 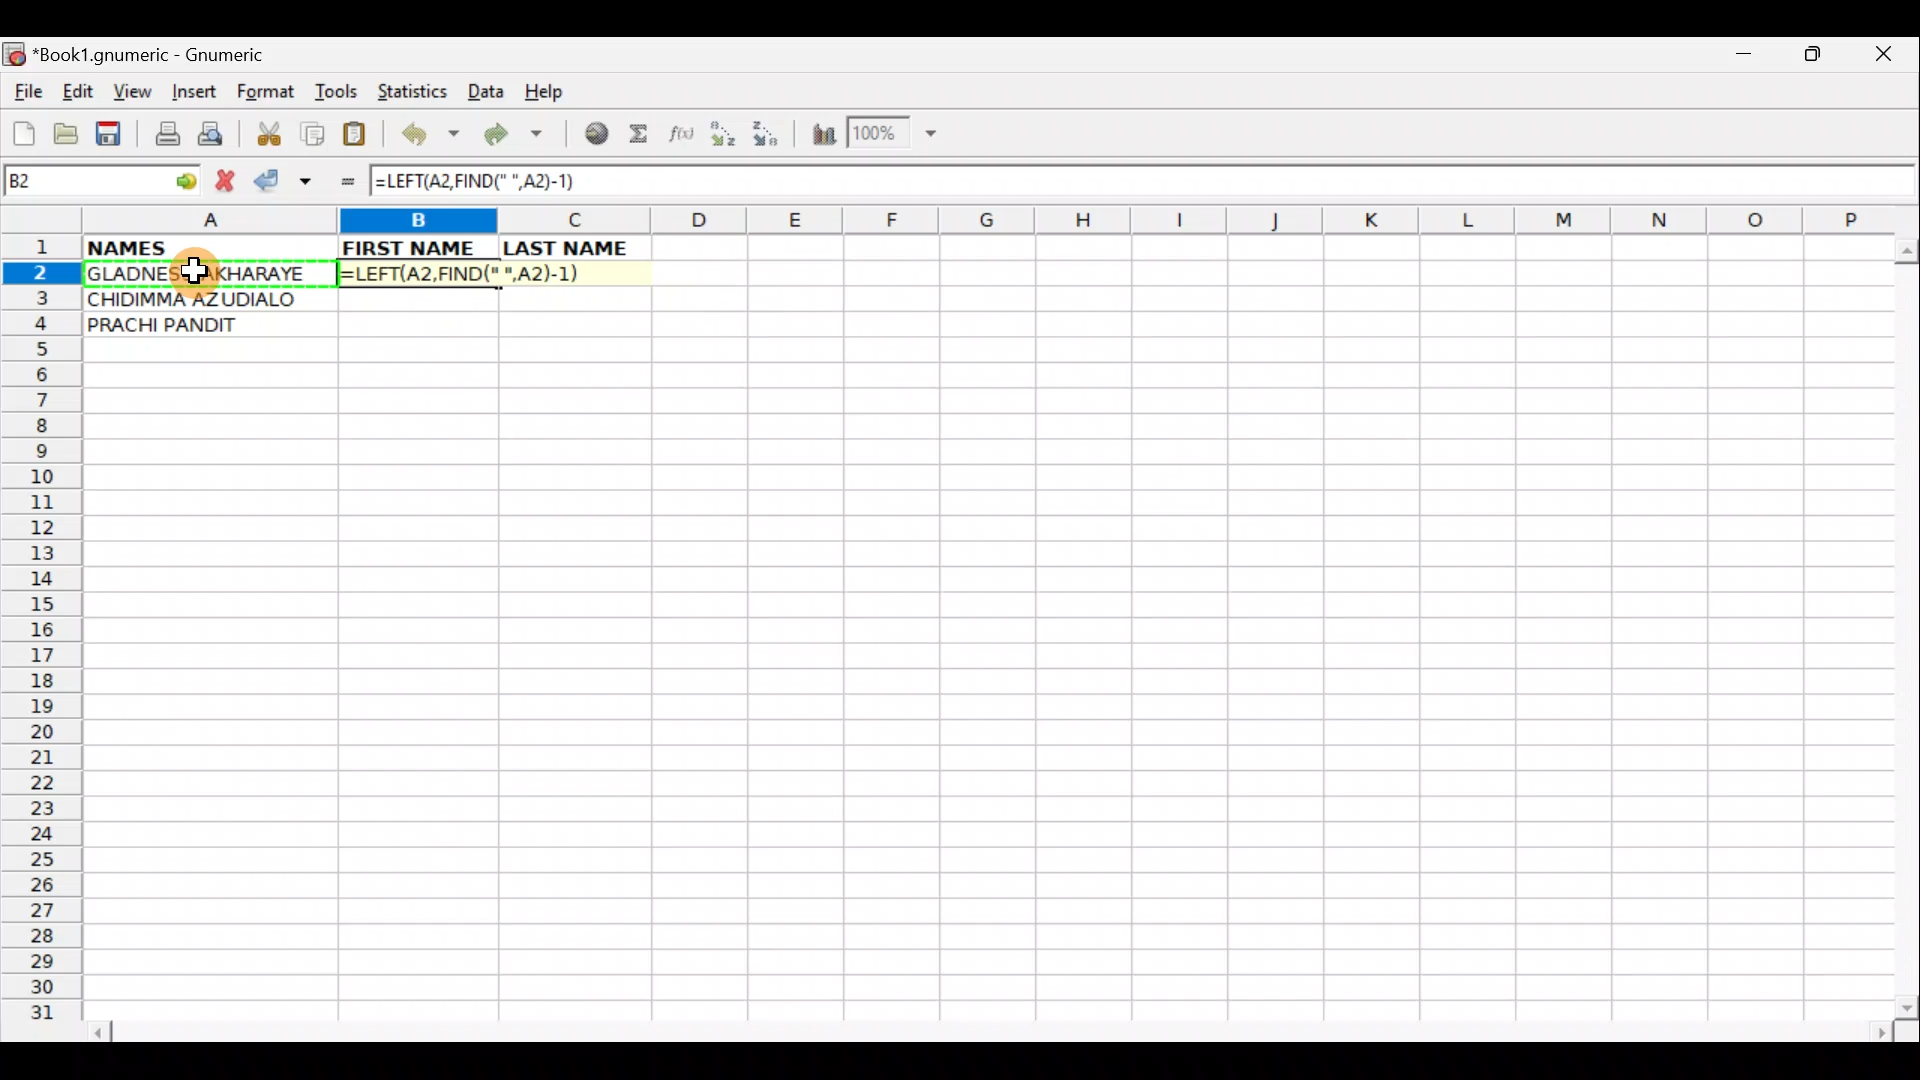 I want to click on Print file, so click(x=162, y=136).